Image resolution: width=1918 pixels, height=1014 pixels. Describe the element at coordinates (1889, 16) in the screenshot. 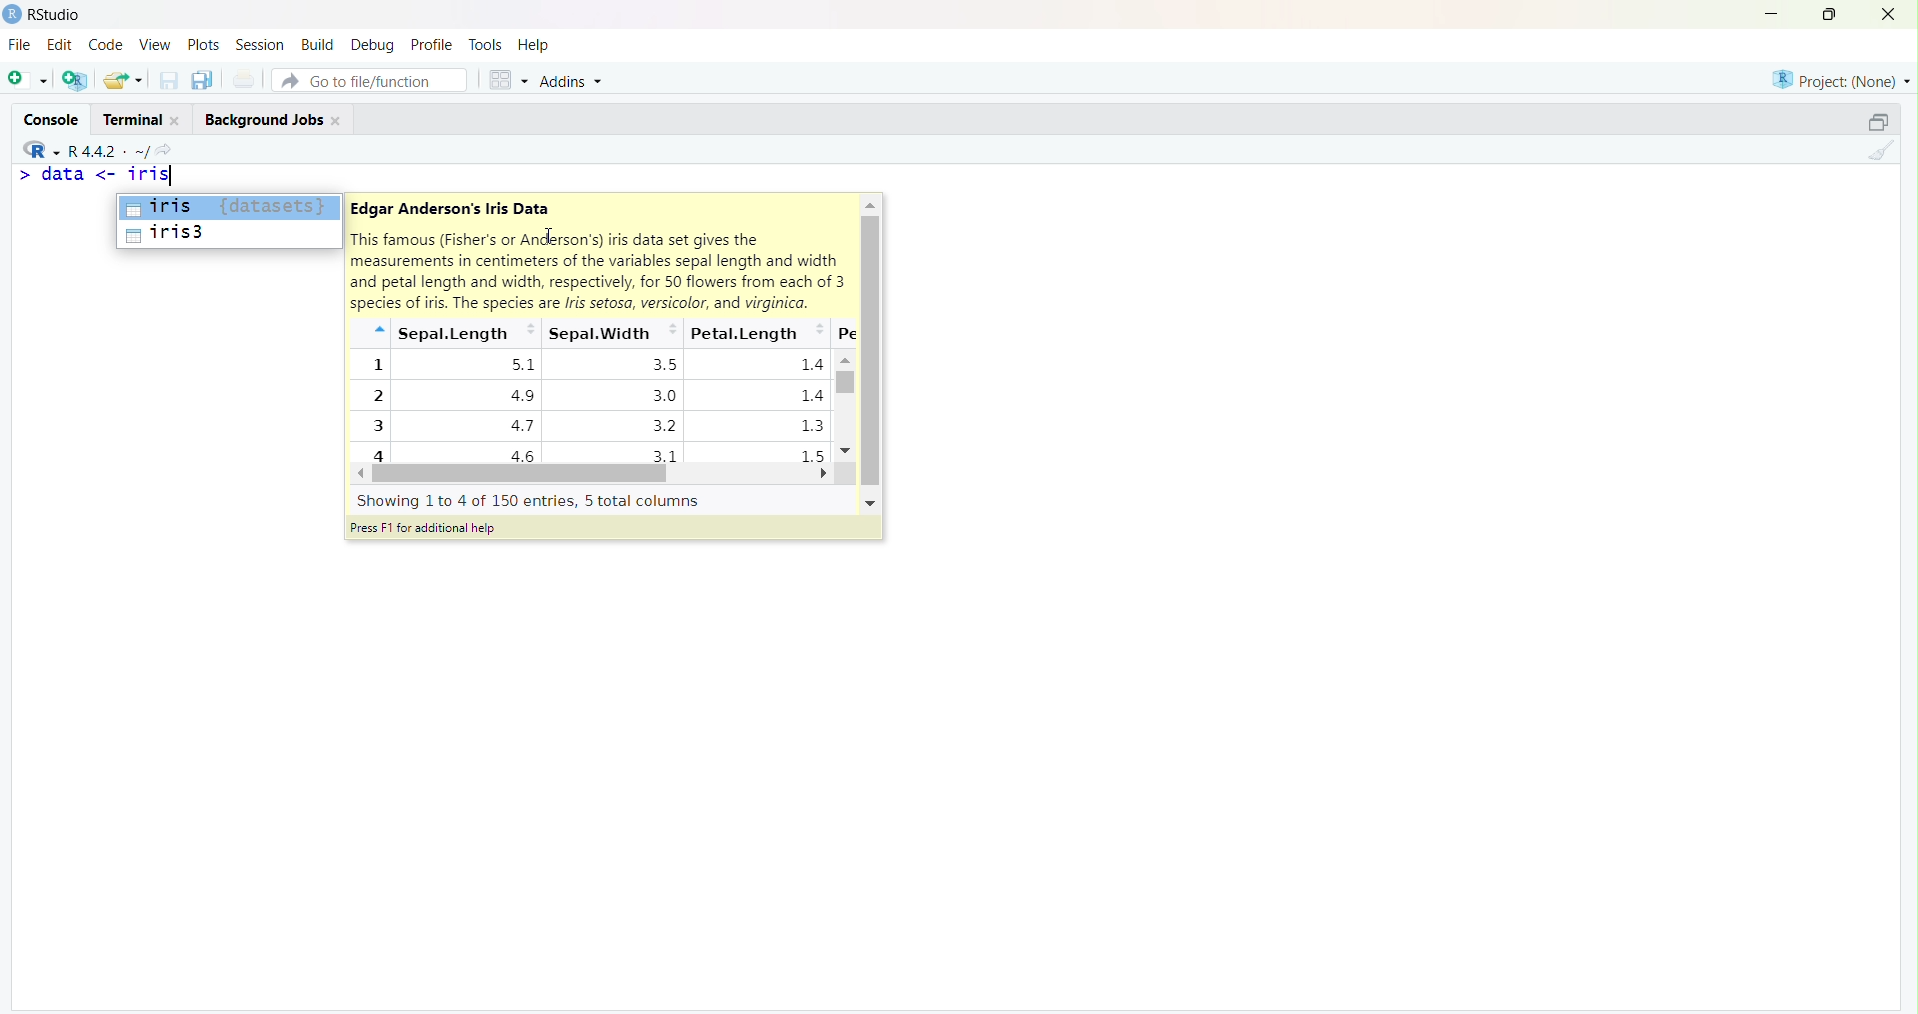

I see `Close` at that location.